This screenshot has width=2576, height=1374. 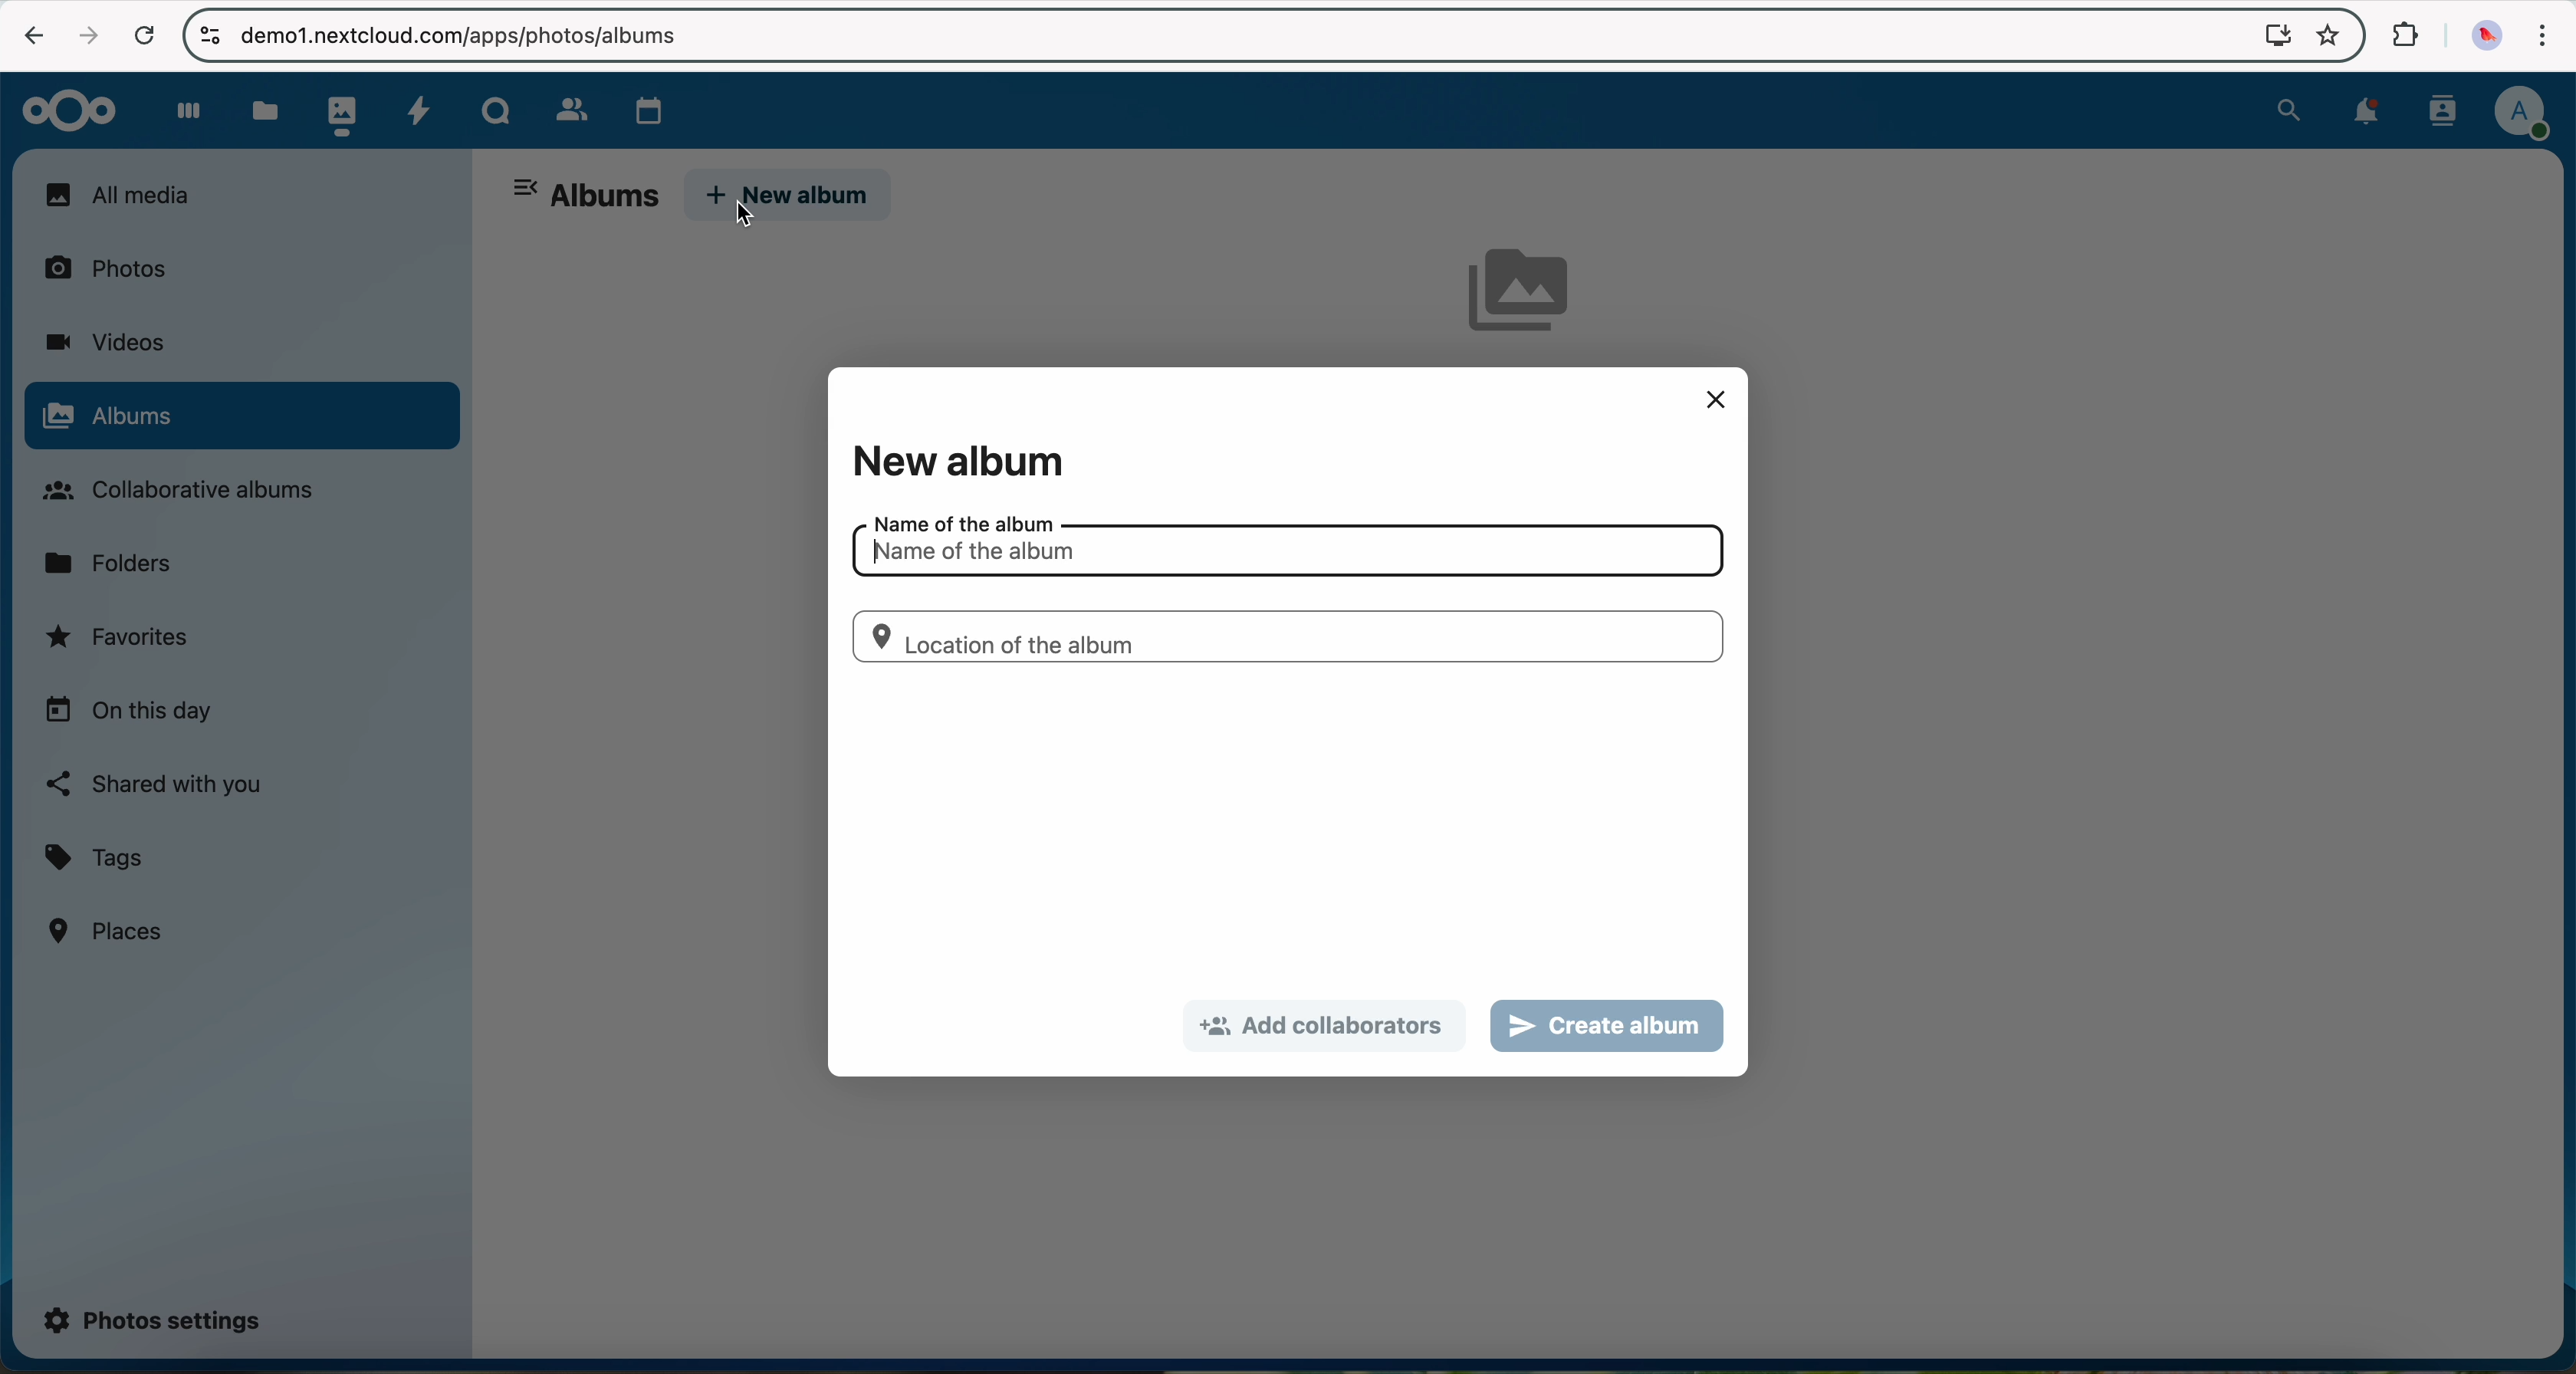 I want to click on all media, so click(x=240, y=194).